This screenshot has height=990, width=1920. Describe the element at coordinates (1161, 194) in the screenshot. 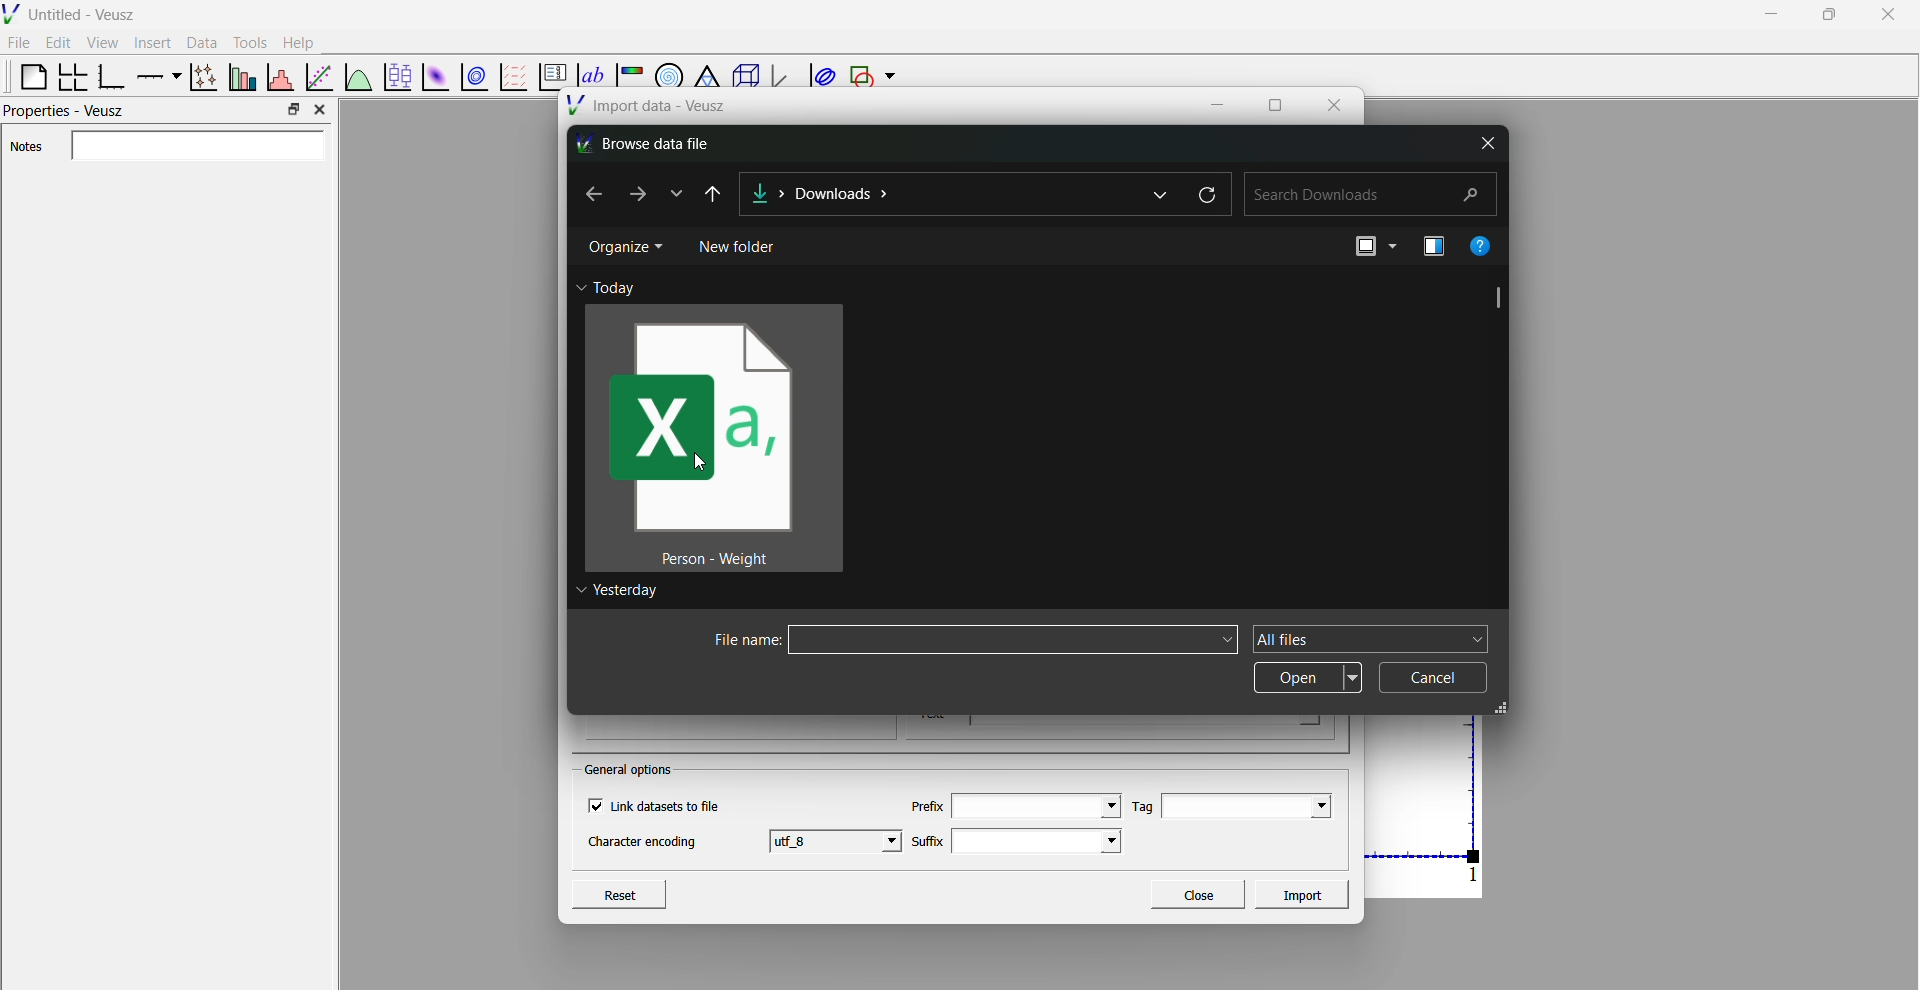

I see `dropdown` at that location.